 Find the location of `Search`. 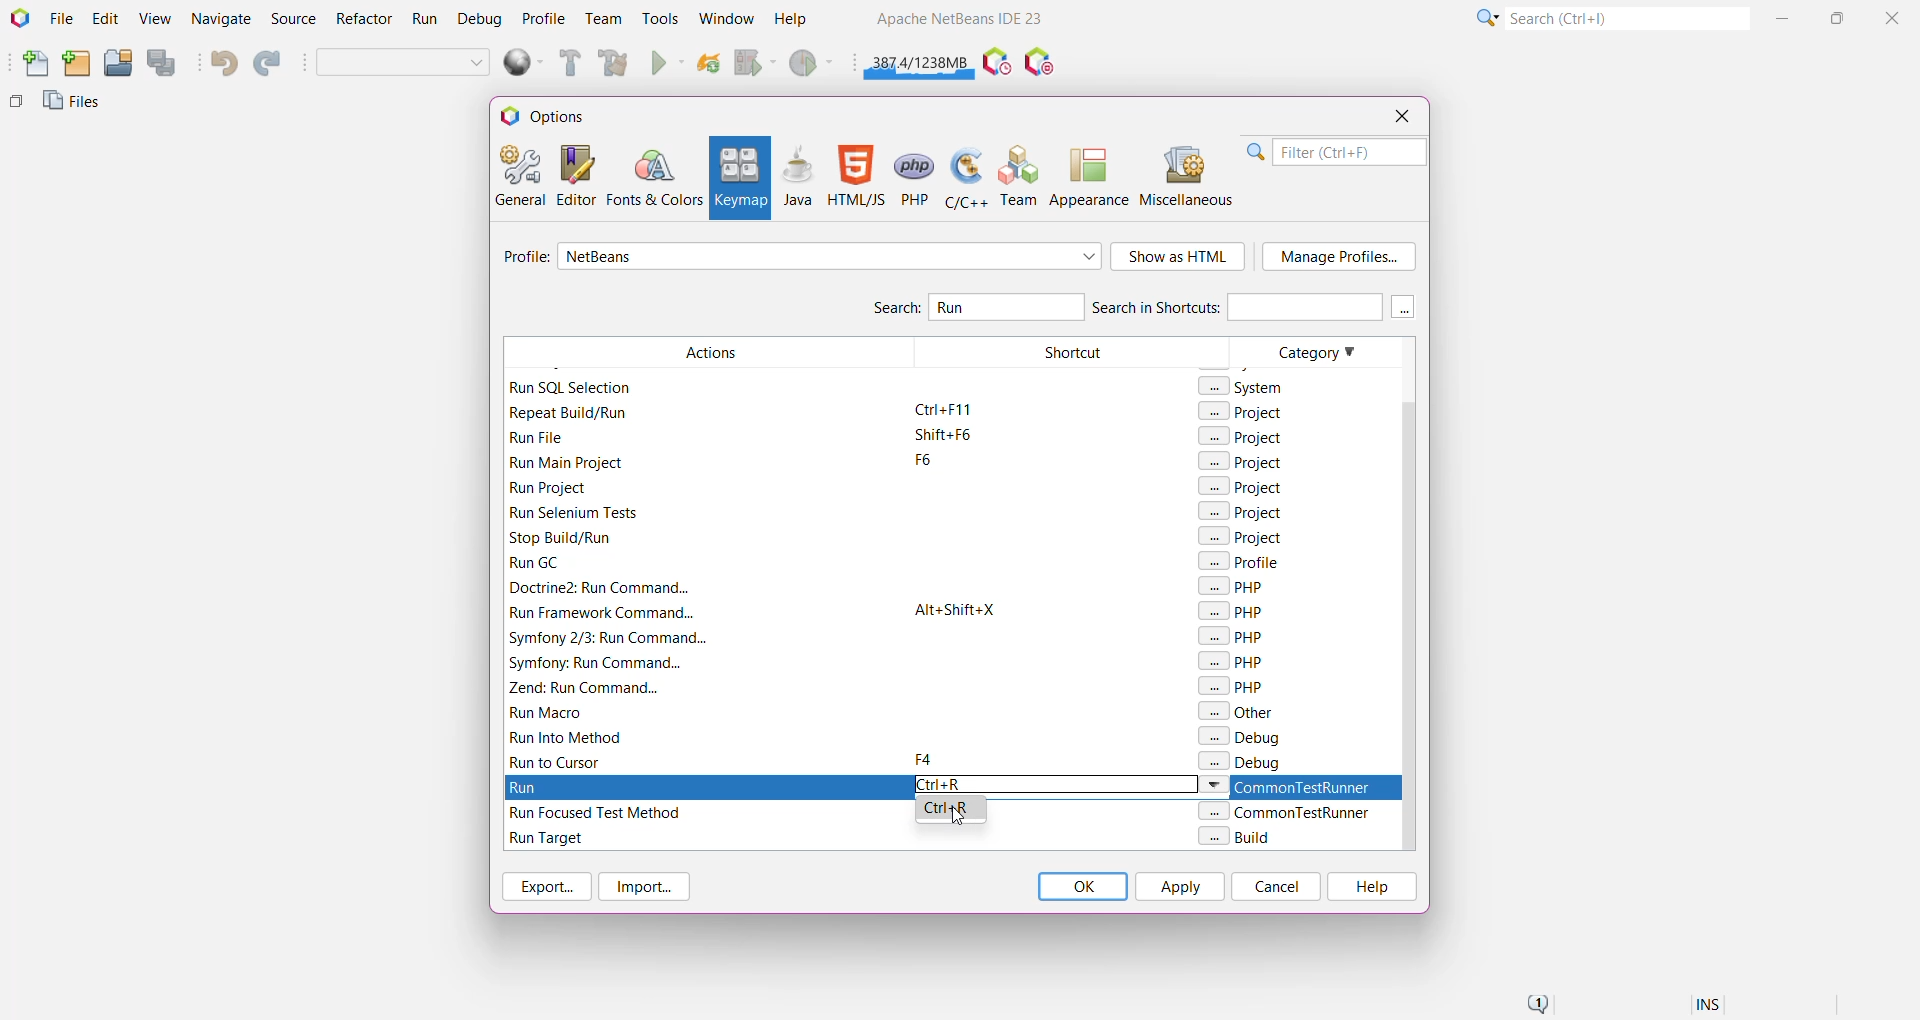

Search is located at coordinates (1626, 17).